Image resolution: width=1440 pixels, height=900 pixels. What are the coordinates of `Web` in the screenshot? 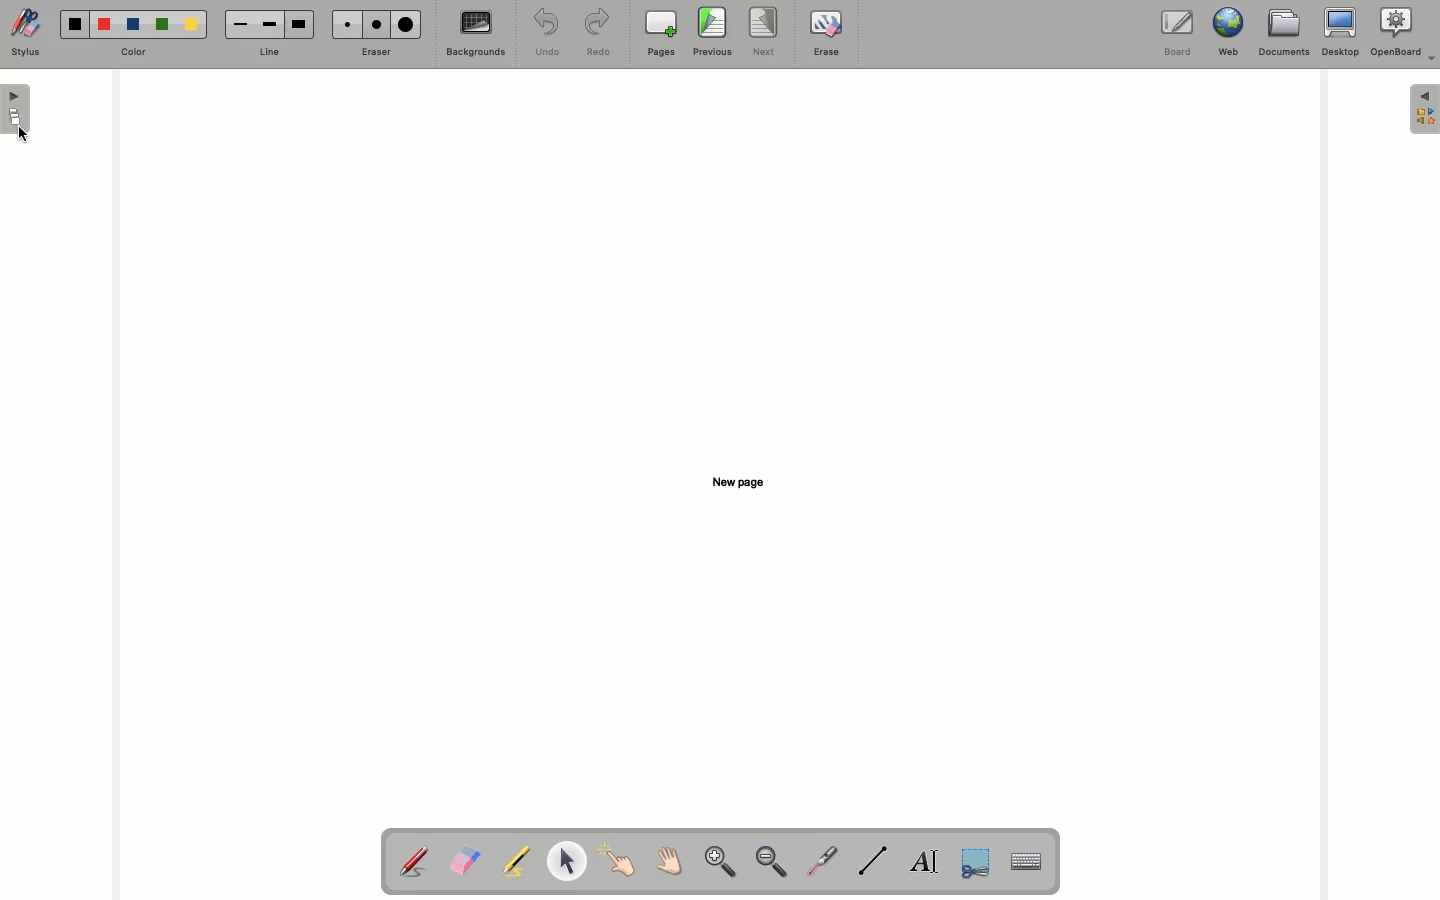 It's located at (1225, 32).